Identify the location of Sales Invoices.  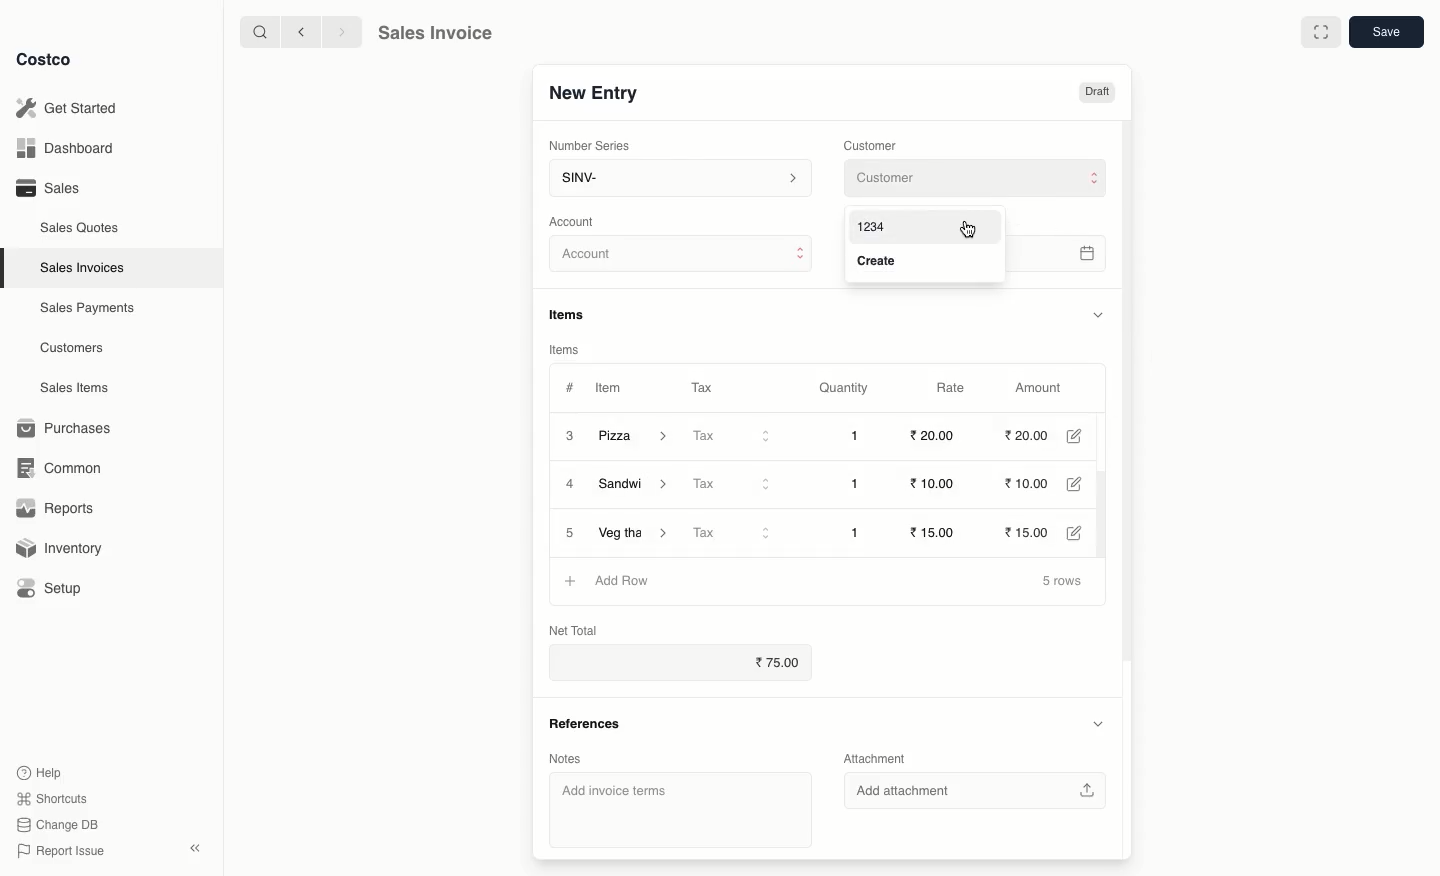
(83, 268).